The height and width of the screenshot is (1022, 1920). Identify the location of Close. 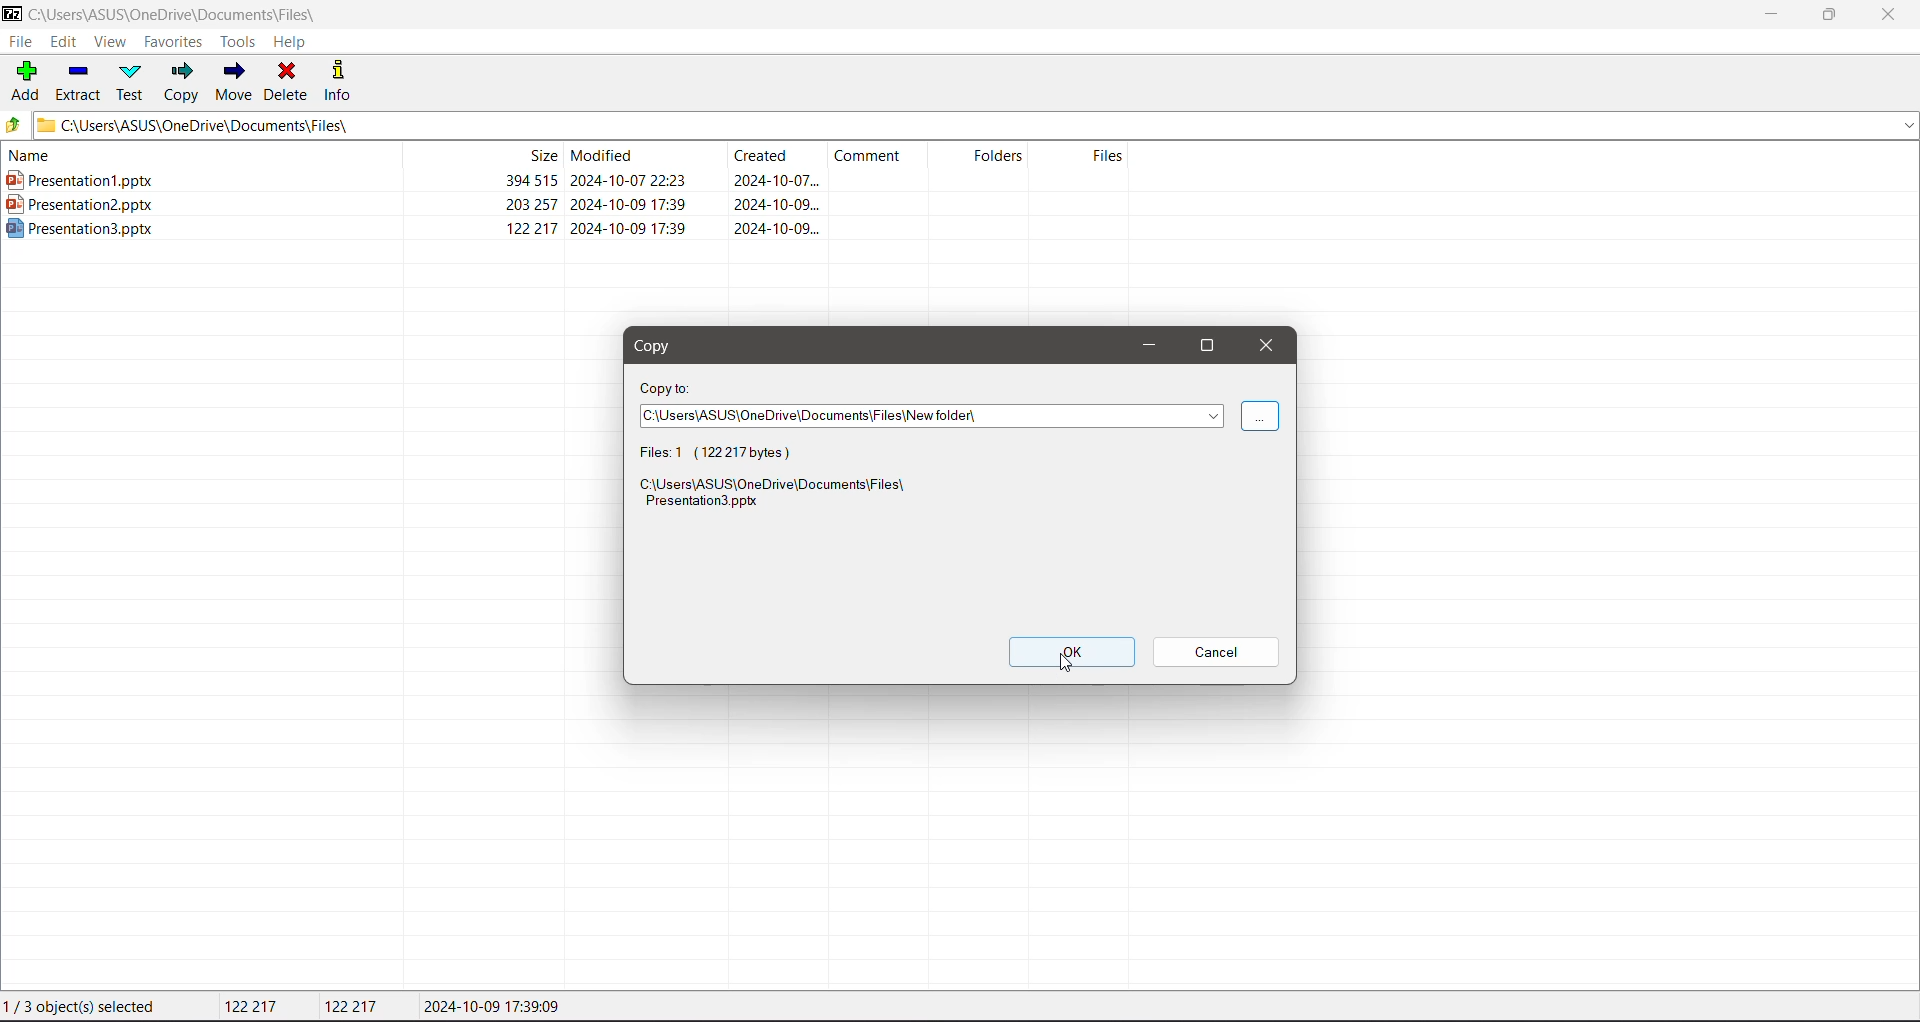
(1894, 15).